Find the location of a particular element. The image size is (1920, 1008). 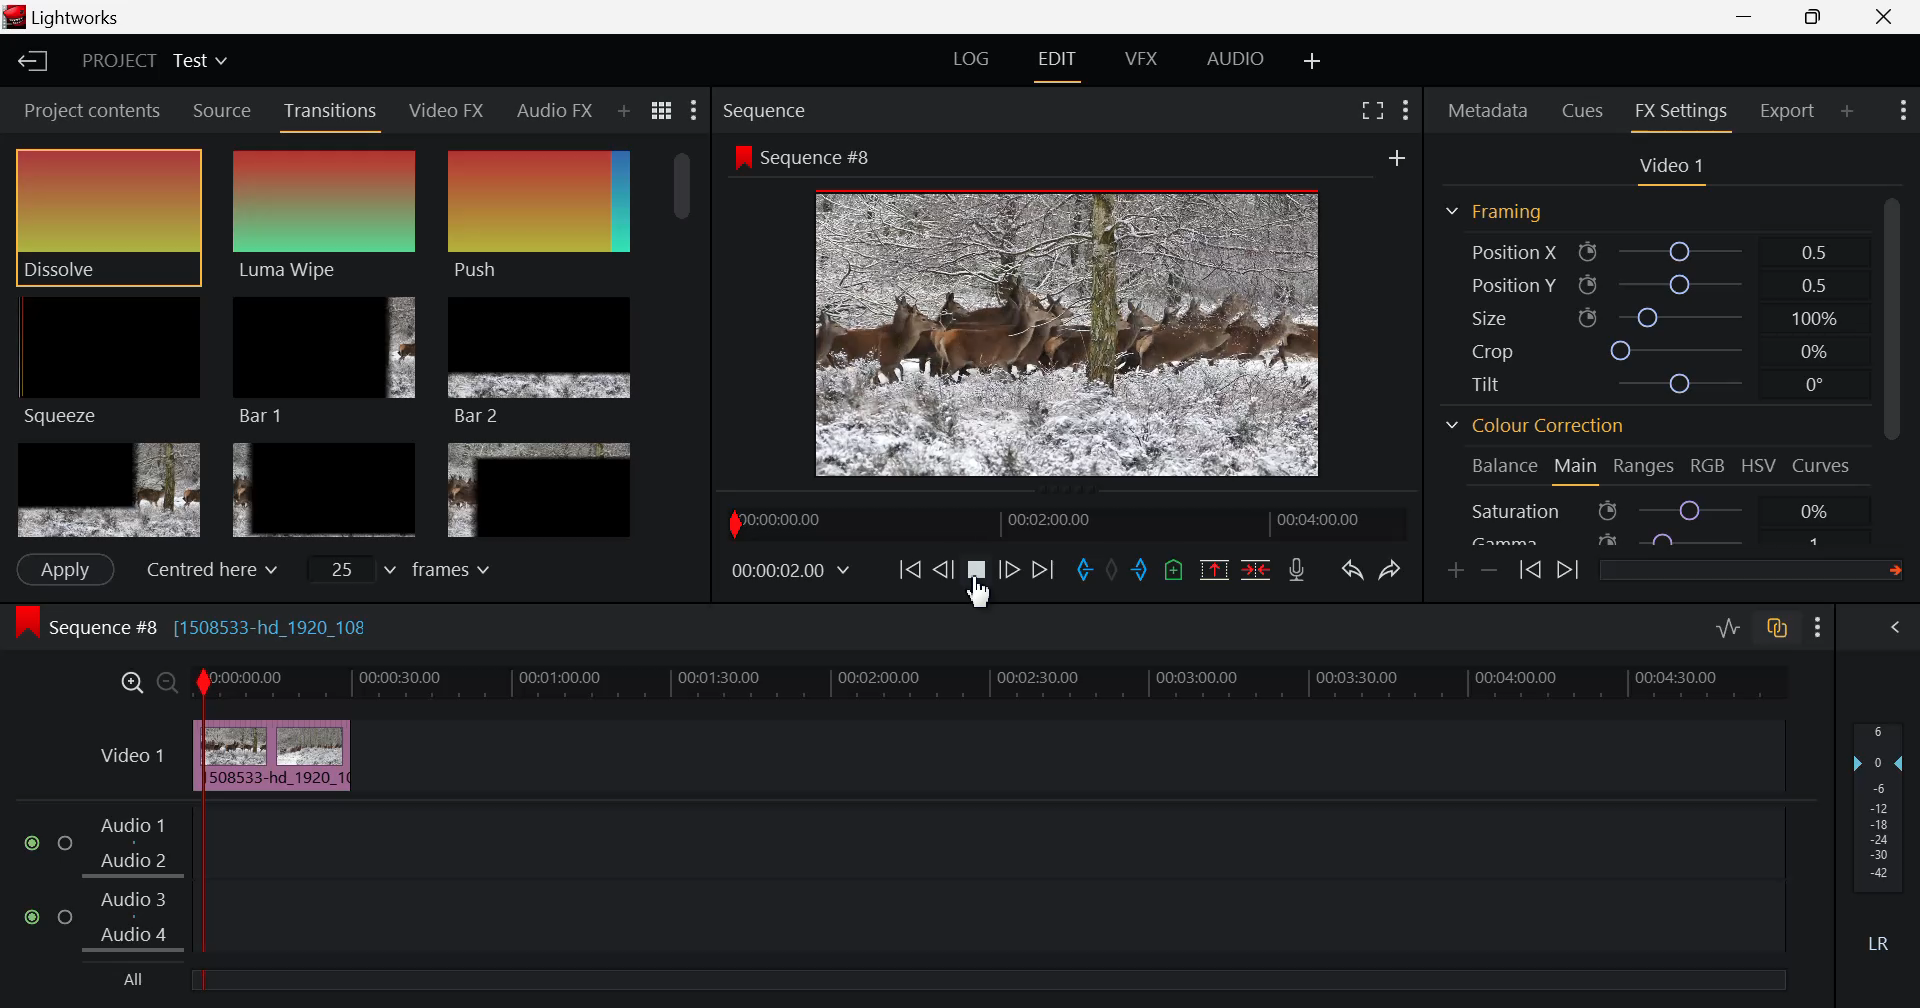

Audio Level is located at coordinates (1884, 839).